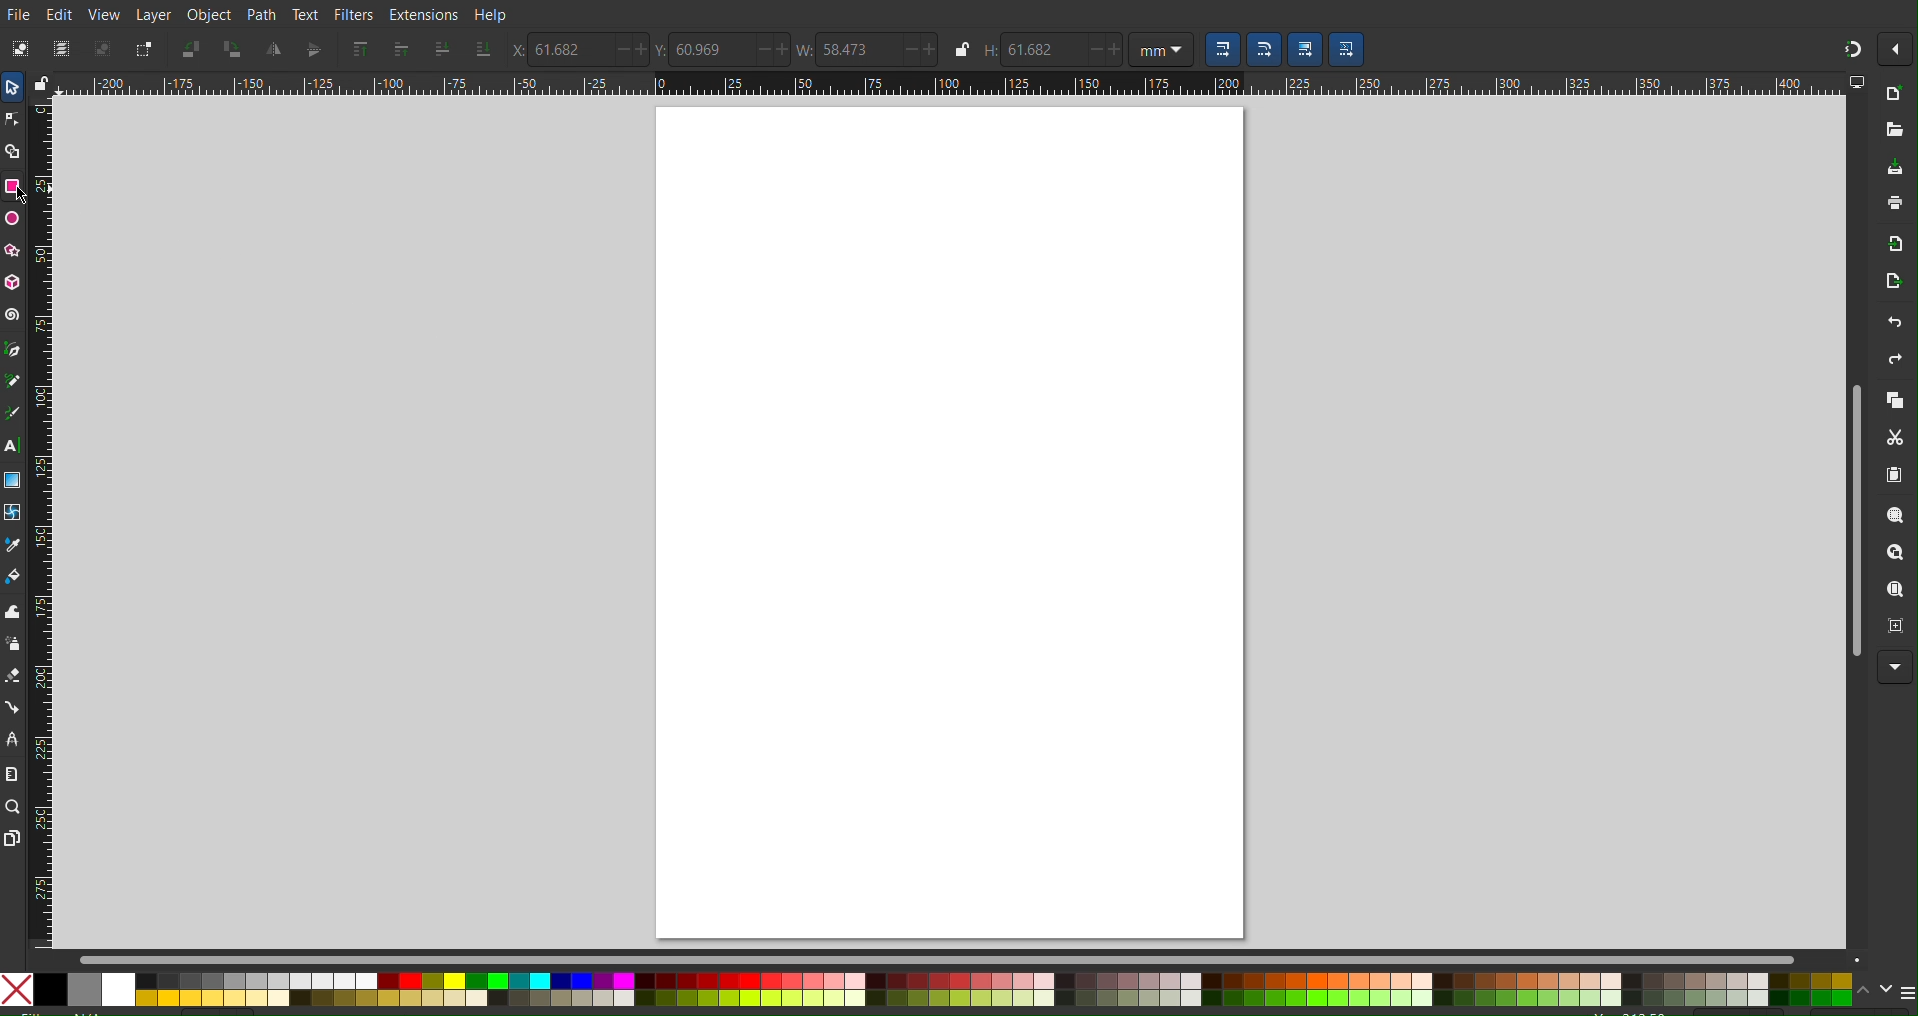 Image resolution: width=1918 pixels, height=1016 pixels. Describe the element at coordinates (1890, 168) in the screenshot. I see `Save` at that location.